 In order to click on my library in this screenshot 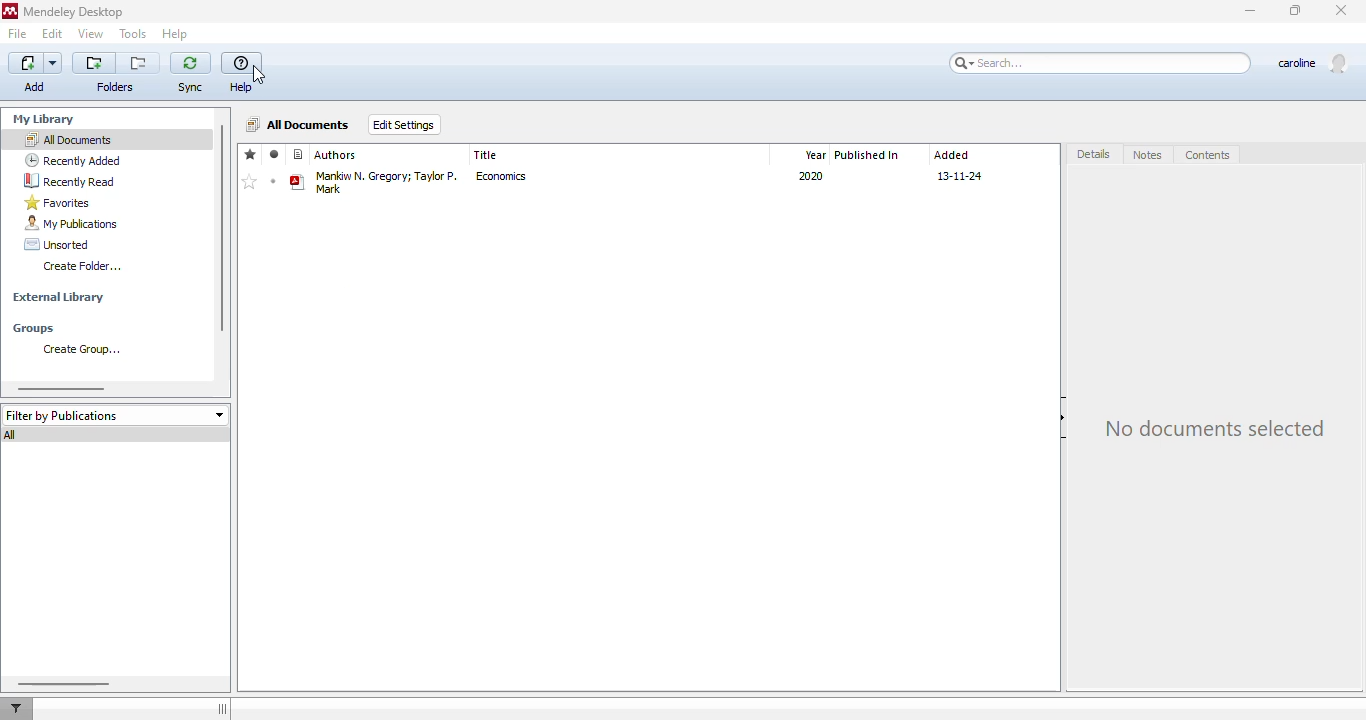, I will do `click(44, 119)`.